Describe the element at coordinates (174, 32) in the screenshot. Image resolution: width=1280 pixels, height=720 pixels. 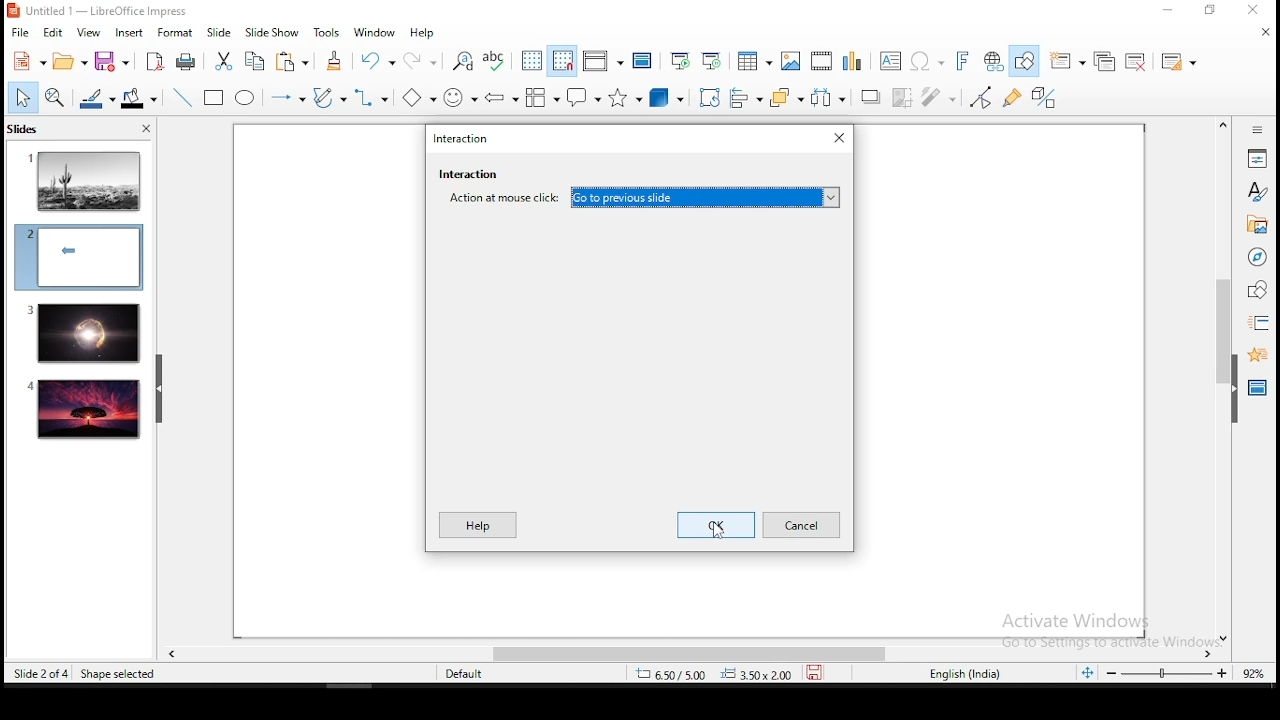
I see `format` at that location.